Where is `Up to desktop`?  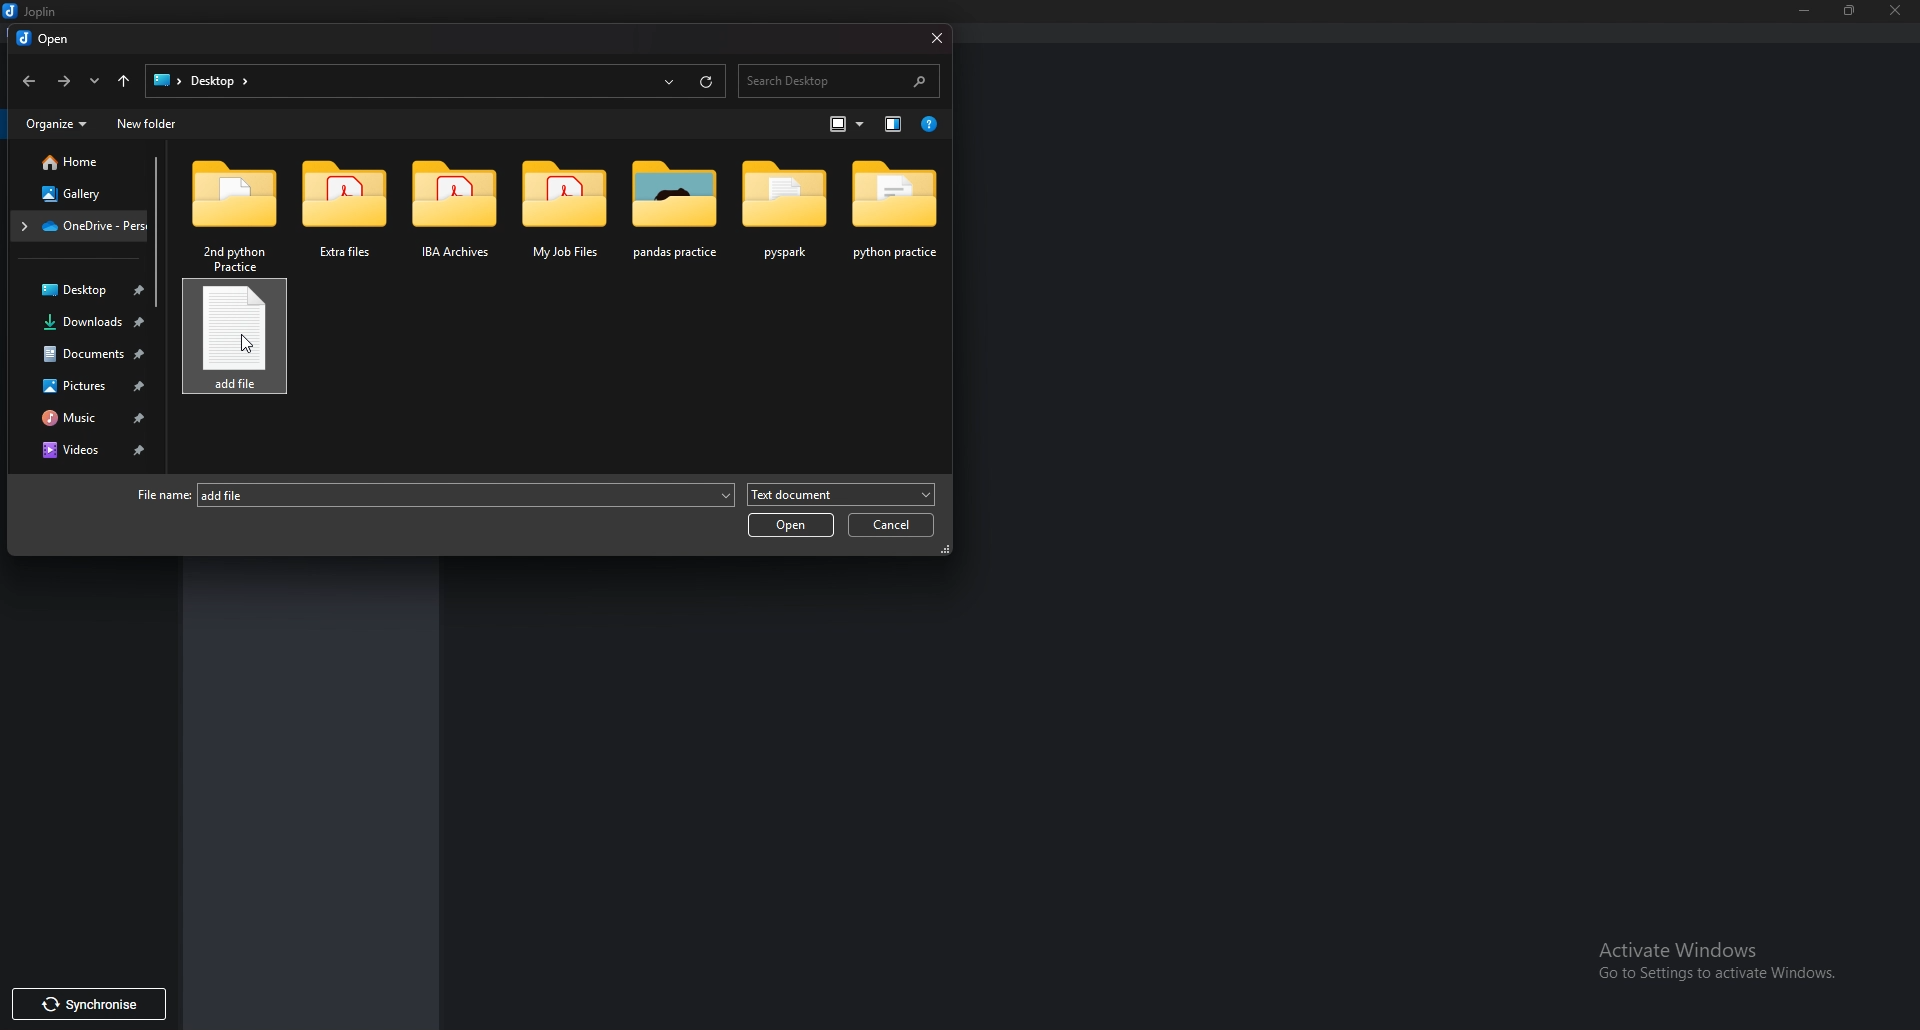
Up to desktop is located at coordinates (125, 80).